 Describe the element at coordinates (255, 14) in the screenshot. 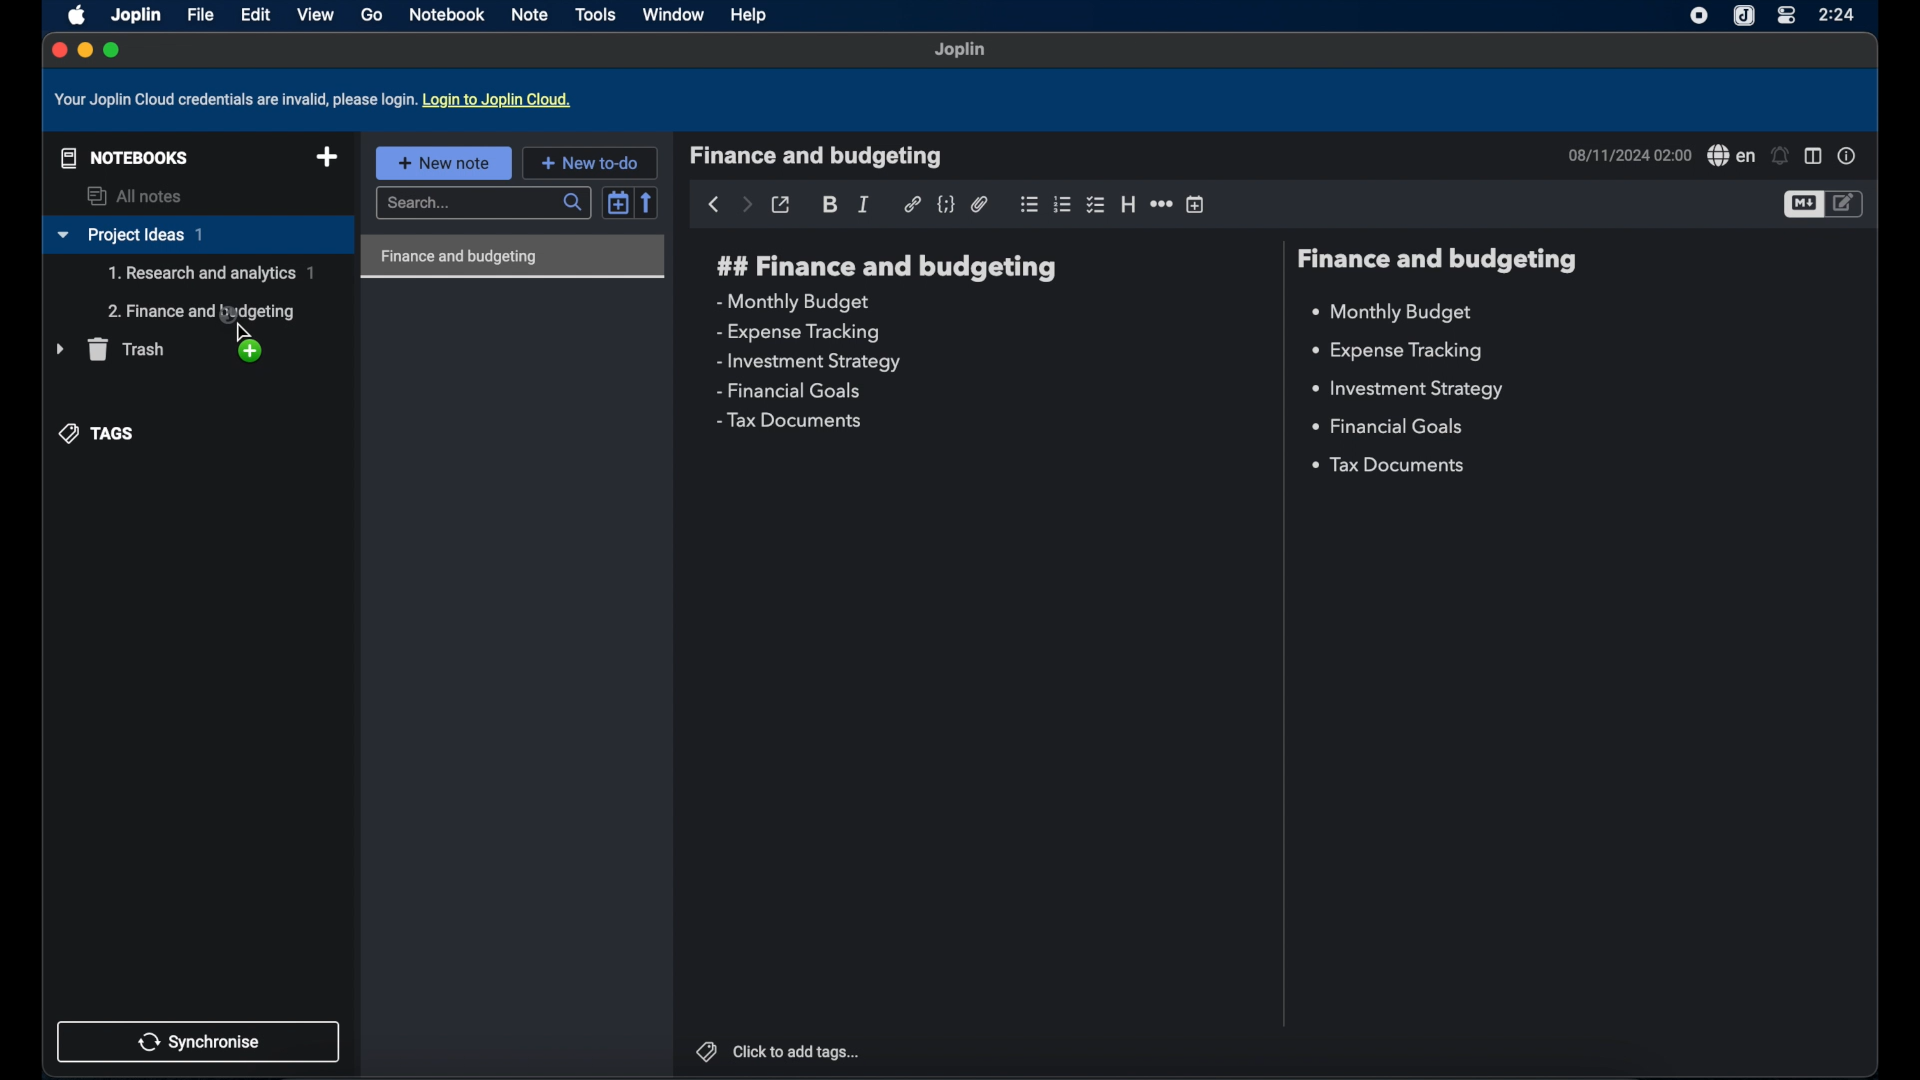

I see `edit` at that location.